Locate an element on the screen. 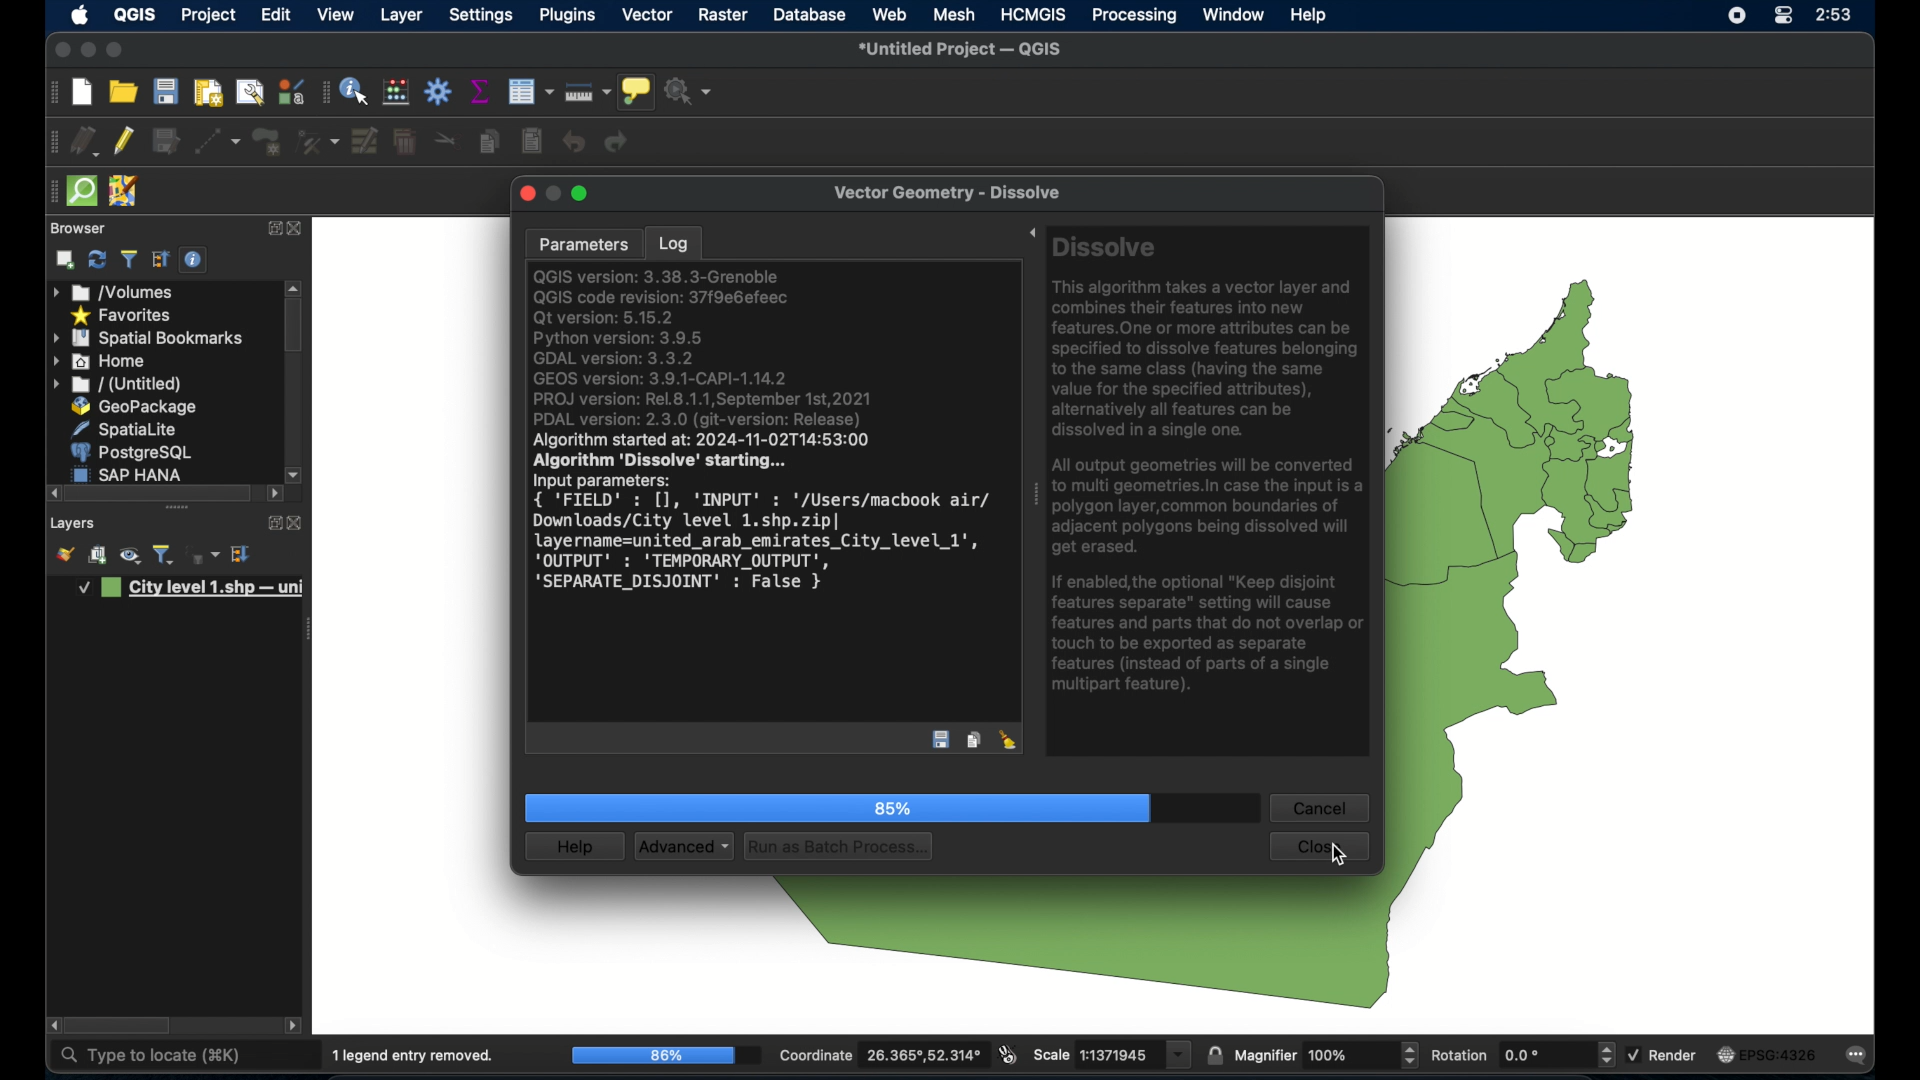  screen recorder icon is located at coordinates (1736, 17).